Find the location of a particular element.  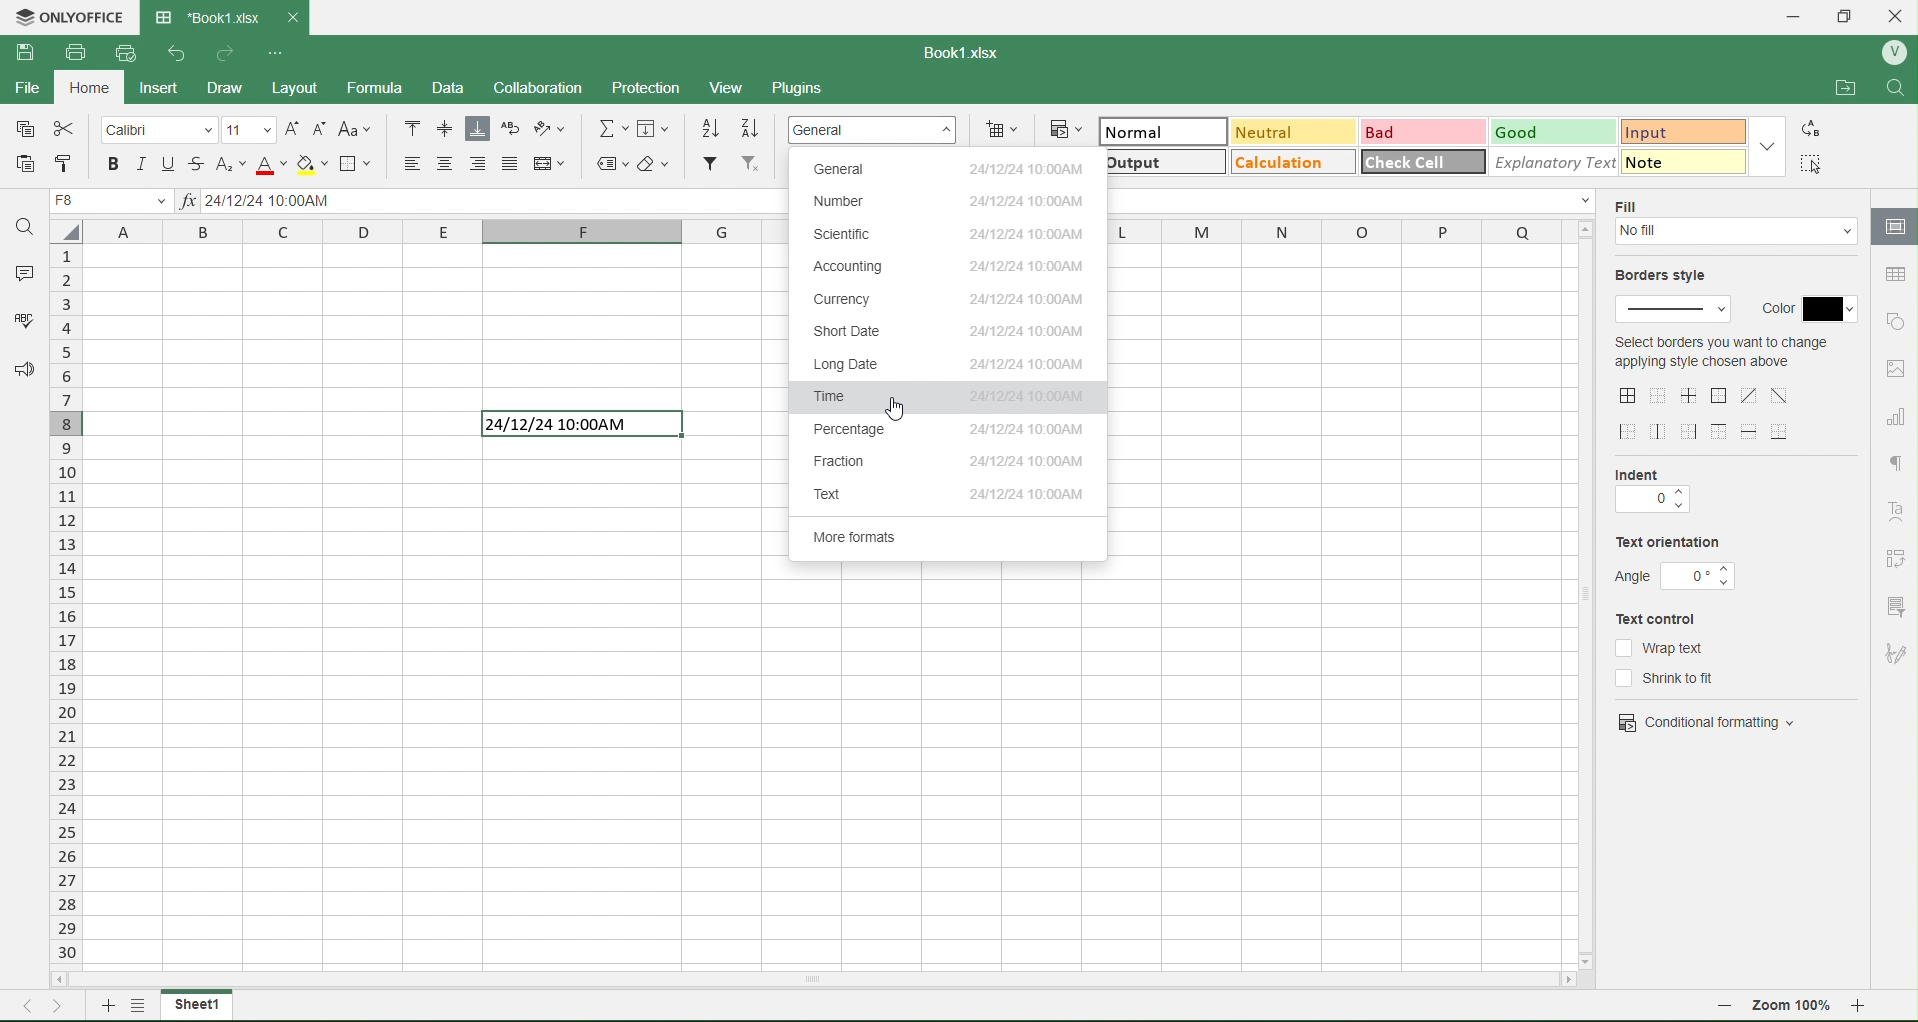

General is located at coordinates (950, 171).